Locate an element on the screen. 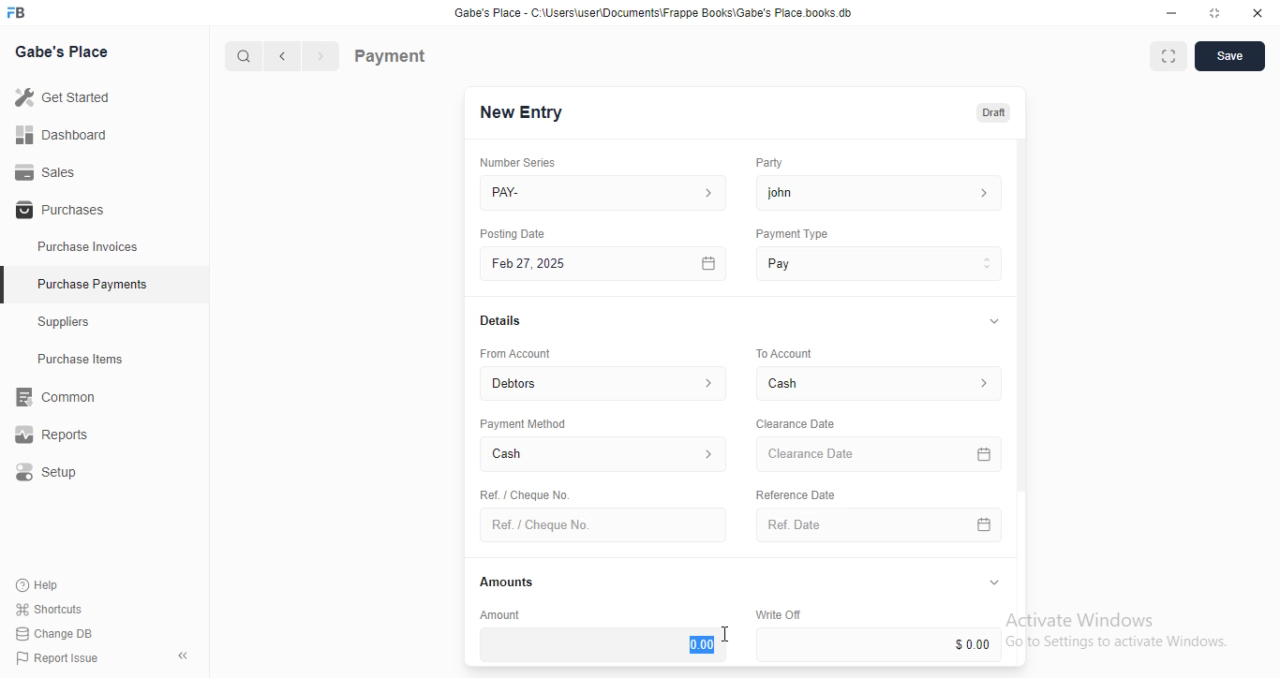 Image resolution: width=1280 pixels, height=678 pixels. selected is located at coordinates (8, 287).